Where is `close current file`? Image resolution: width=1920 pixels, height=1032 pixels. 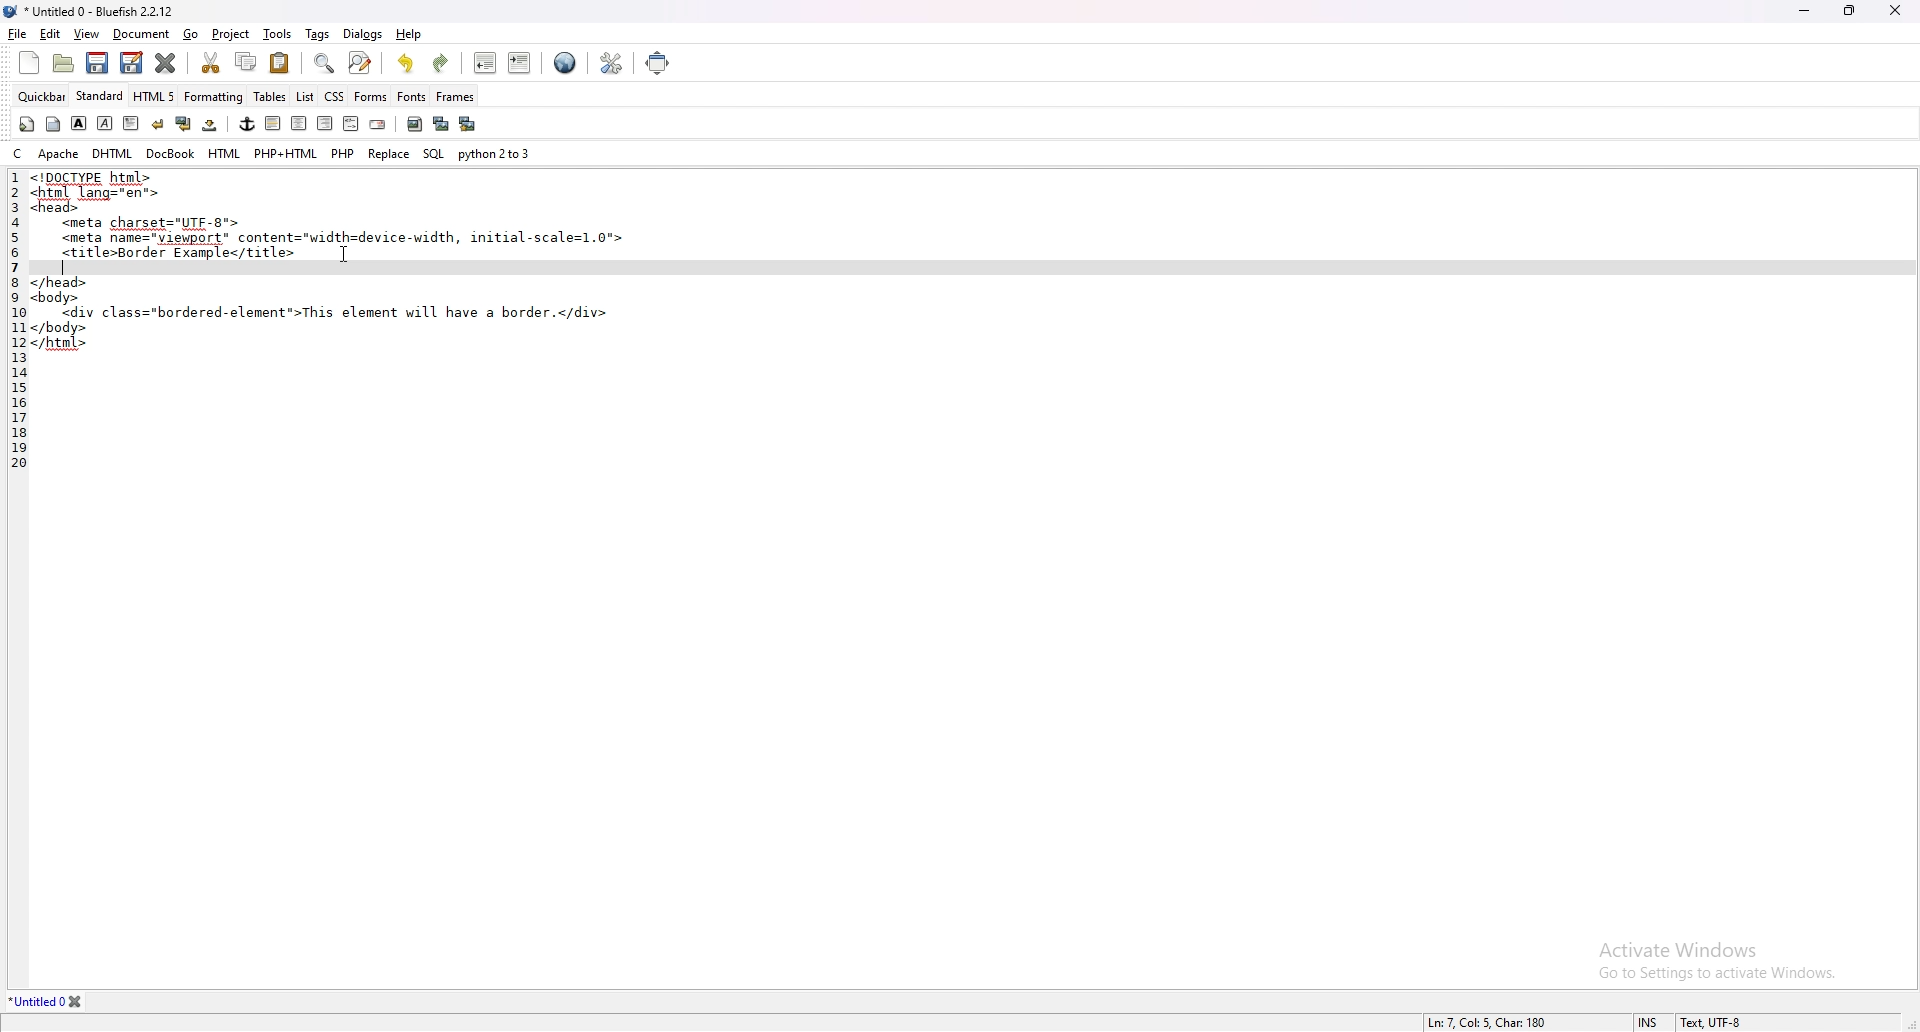 close current file is located at coordinates (165, 62).